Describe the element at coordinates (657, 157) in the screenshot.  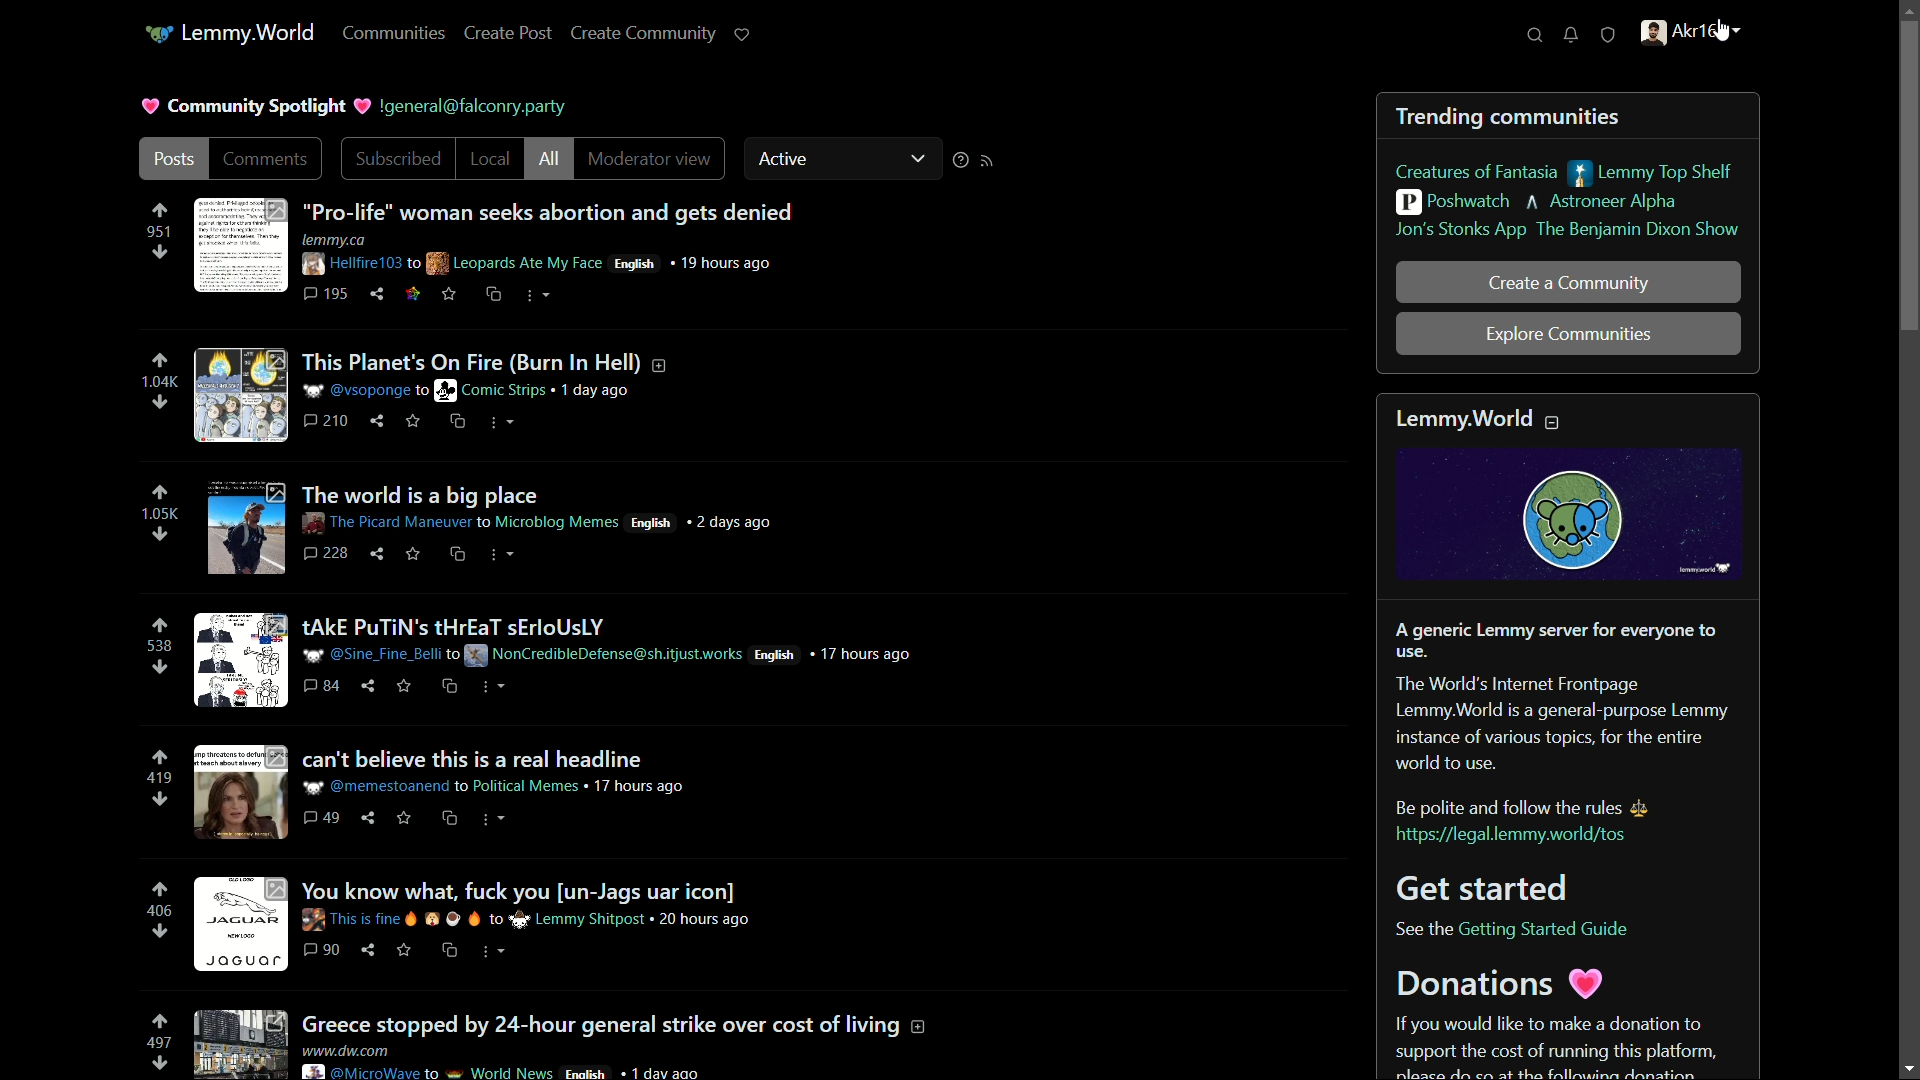
I see `moderator view` at that location.